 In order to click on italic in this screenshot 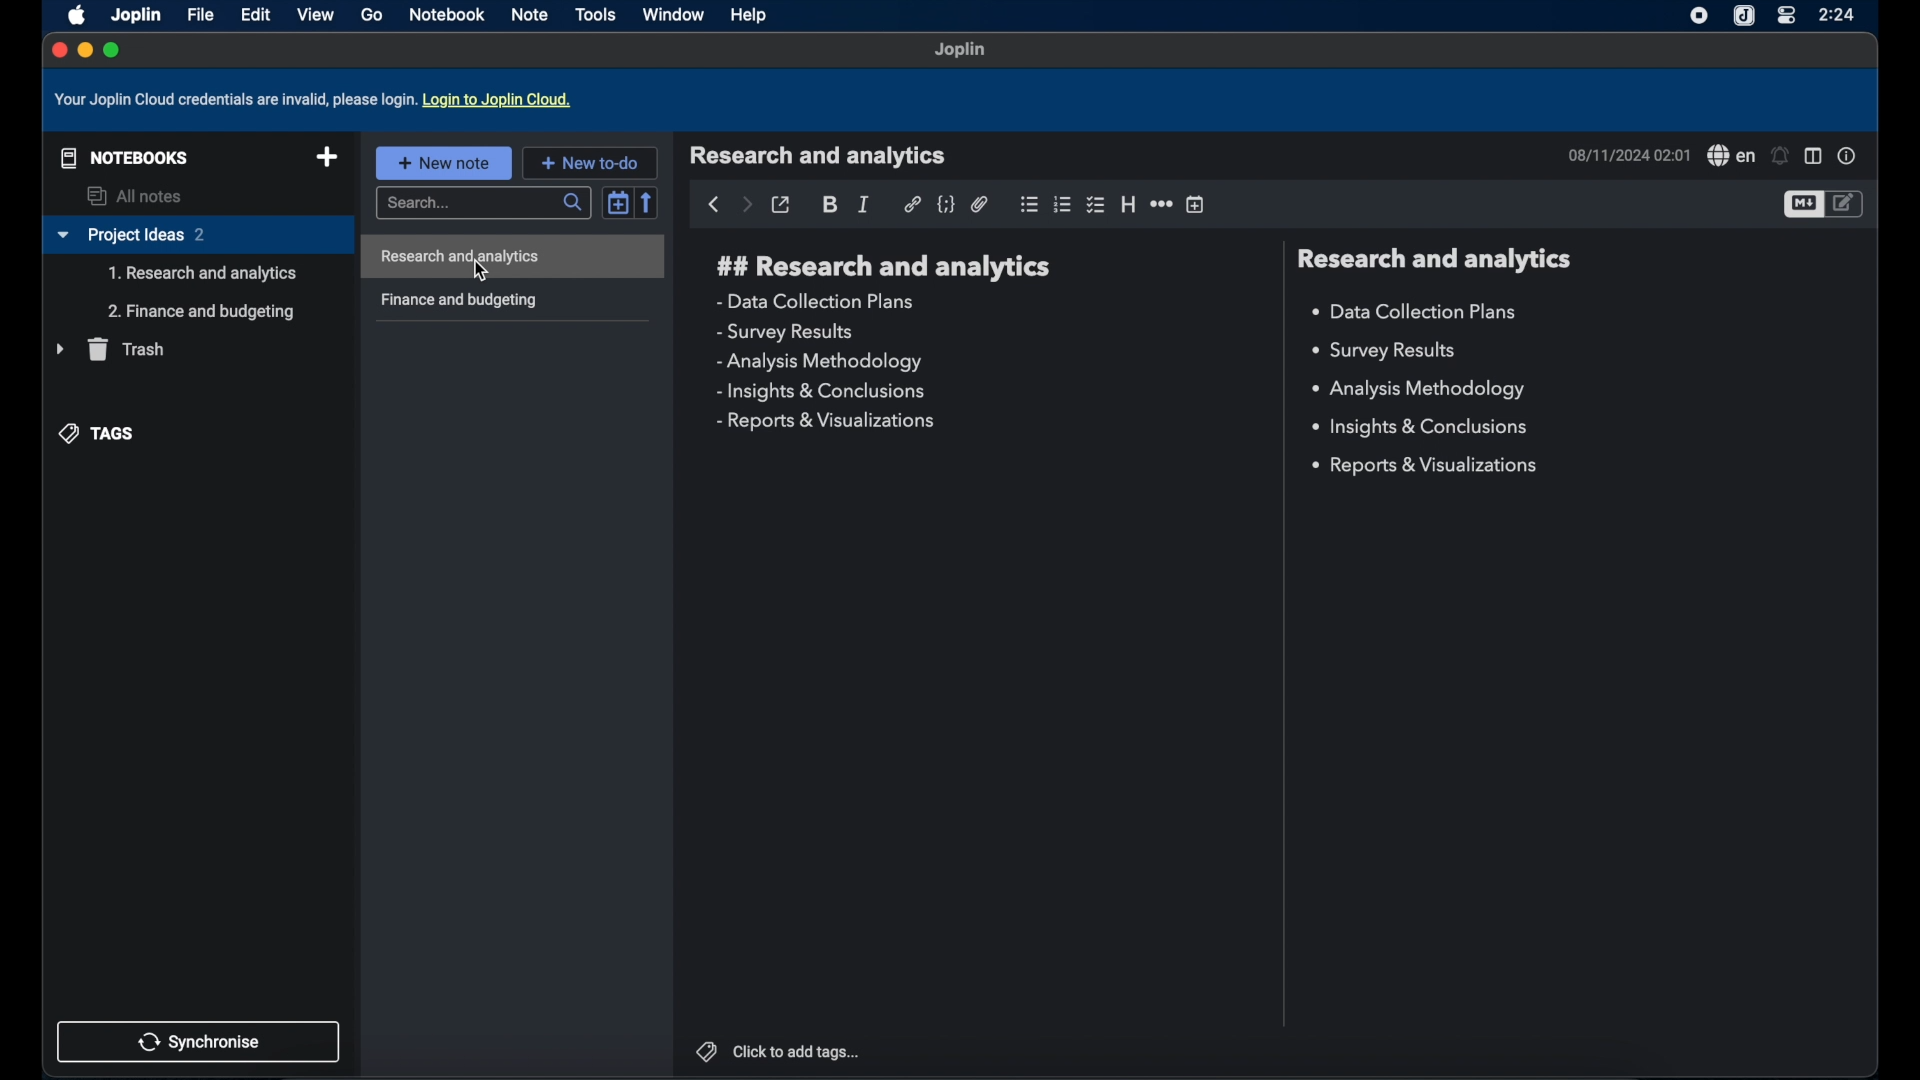, I will do `click(865, 204)`.